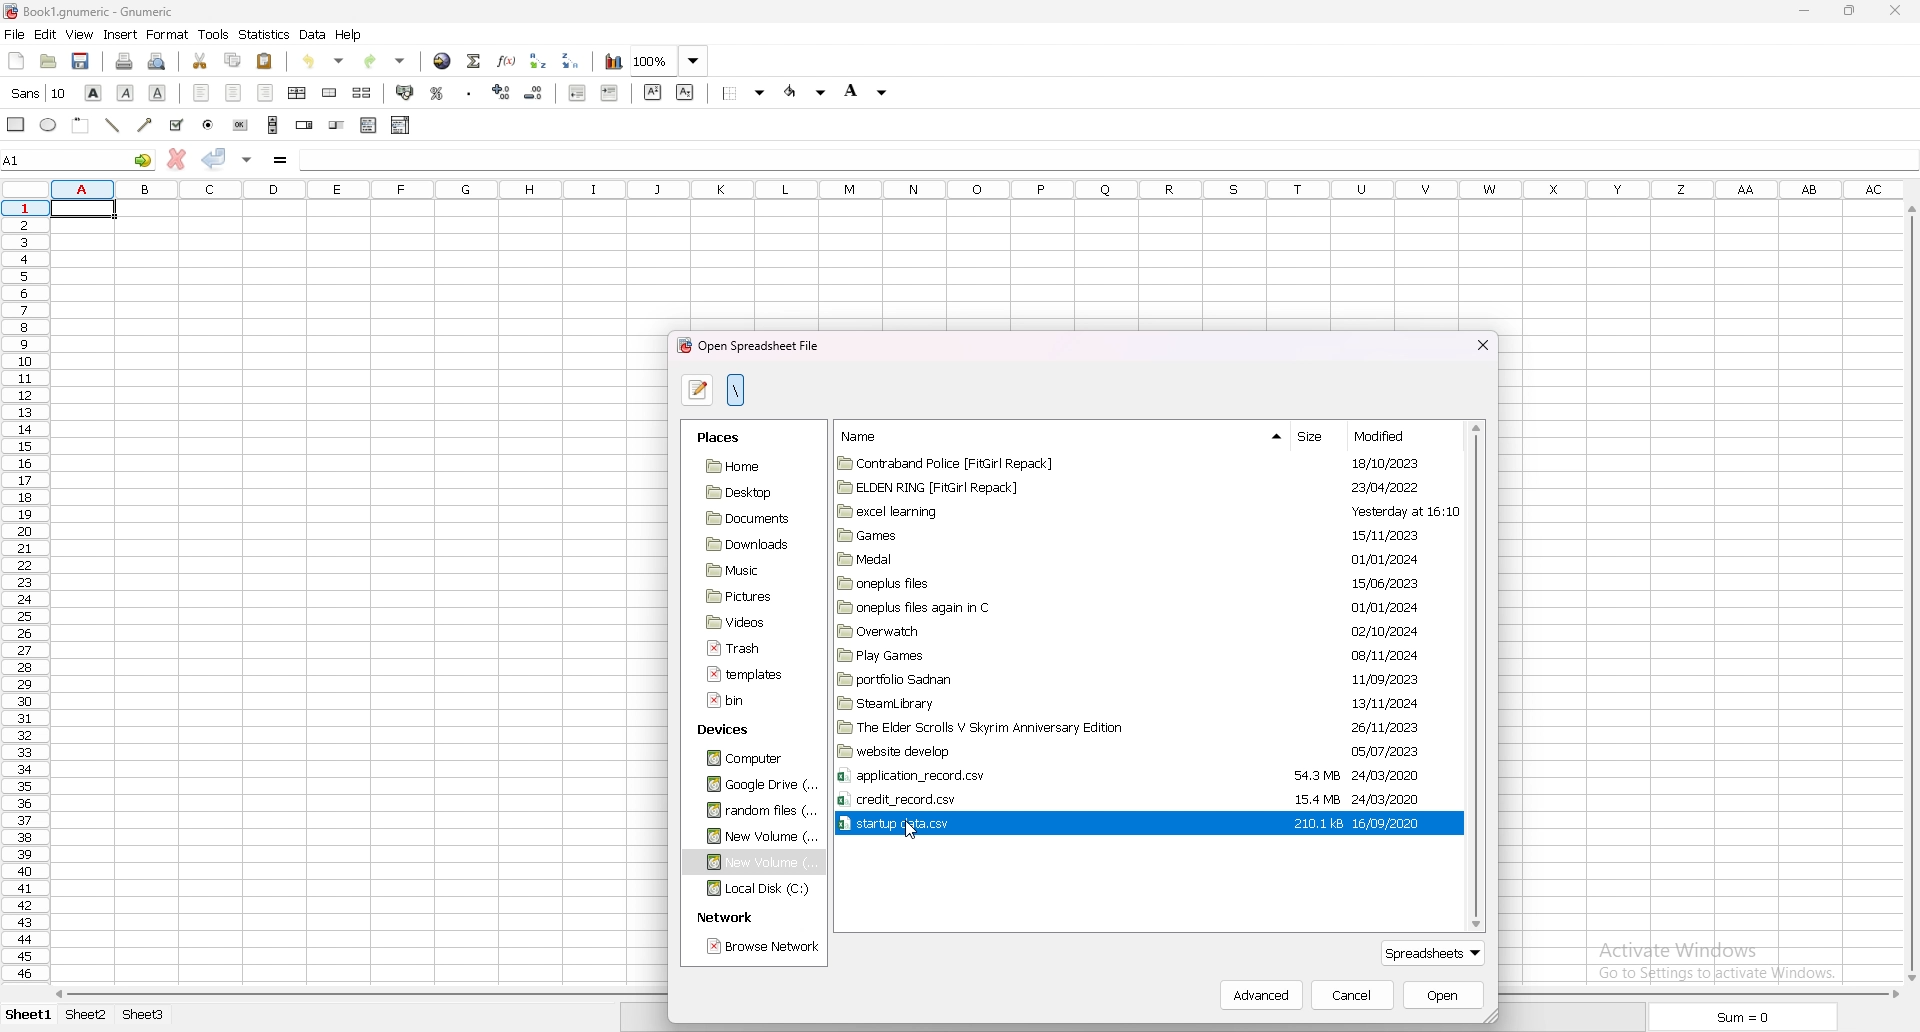 This screenshot has height=1032, width=1920. What do you see at coordinates (144, 125) in the screenshot?
I see `arrowed line` at bounding box center [144, 125].